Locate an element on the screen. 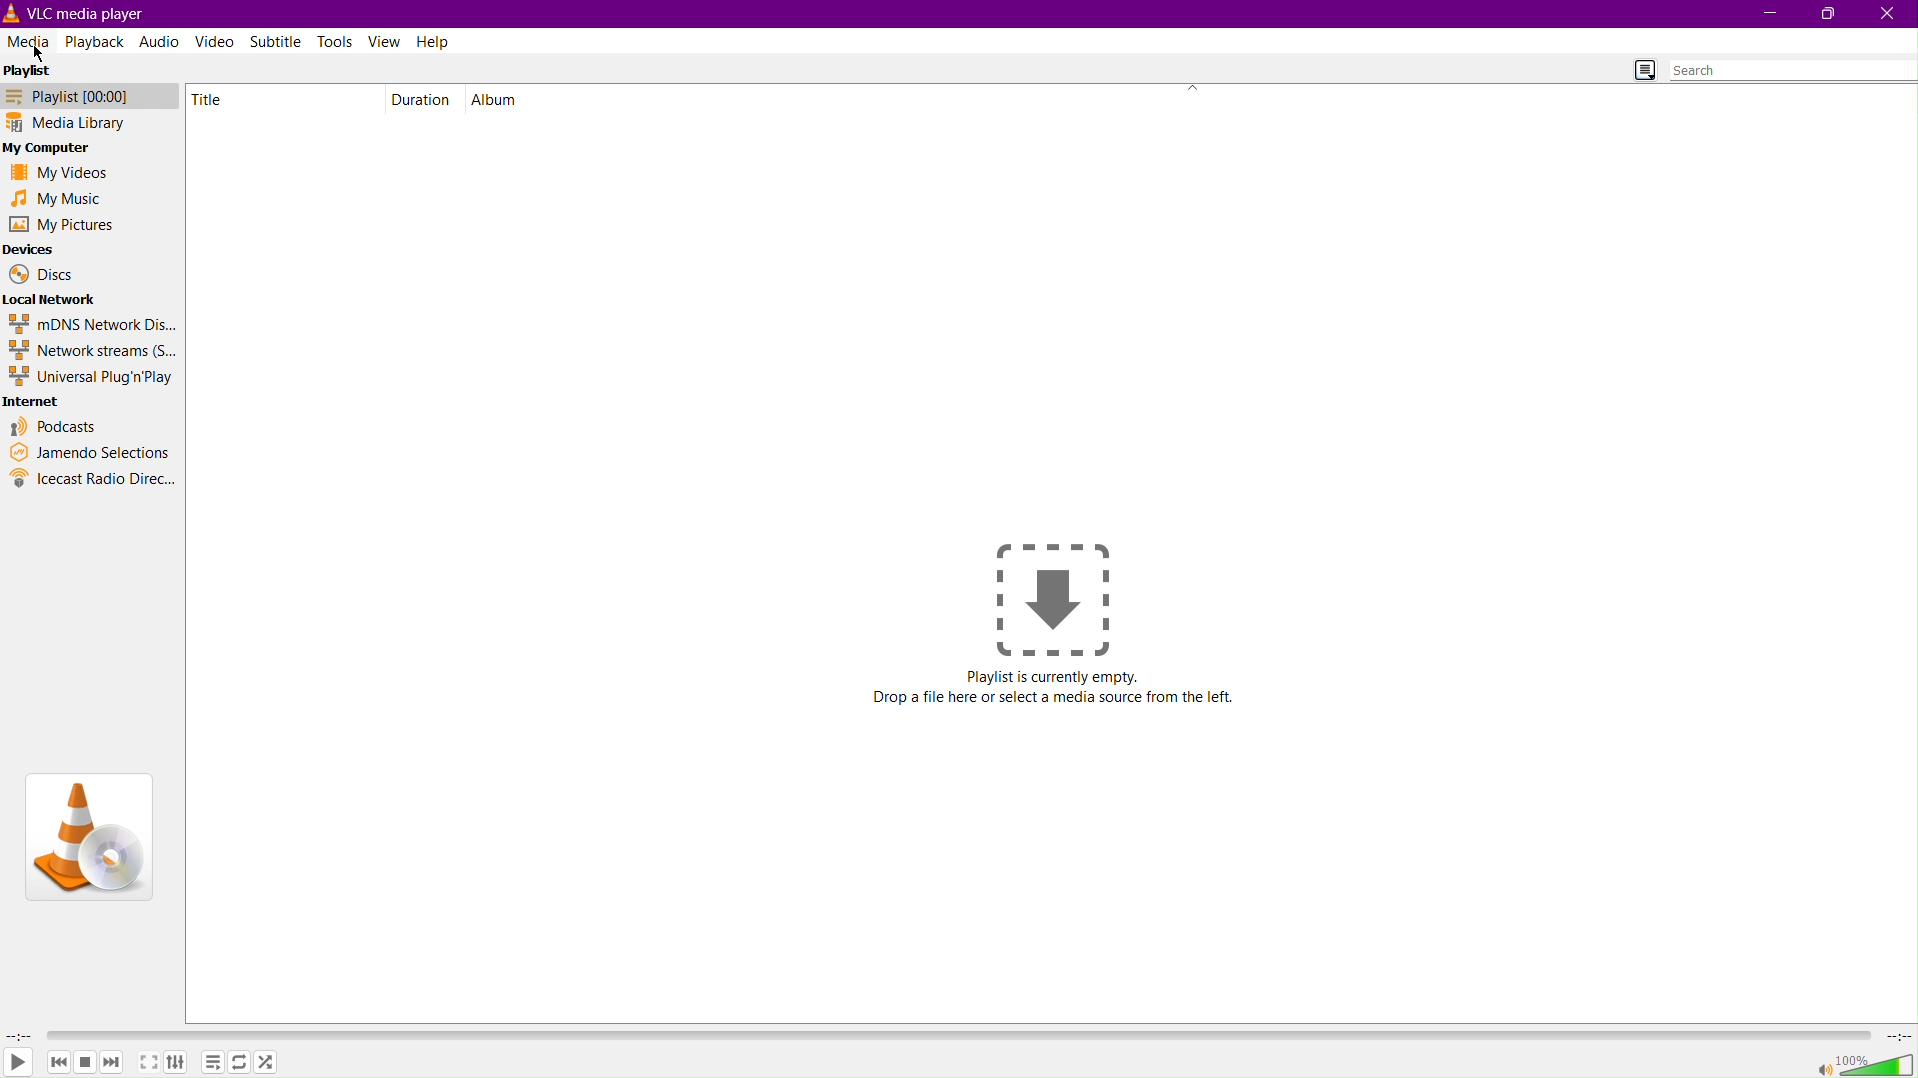 Image resolution: width=1918 pixels, height=1078 pixels. Podcasts is located at coordinates (55, 427).